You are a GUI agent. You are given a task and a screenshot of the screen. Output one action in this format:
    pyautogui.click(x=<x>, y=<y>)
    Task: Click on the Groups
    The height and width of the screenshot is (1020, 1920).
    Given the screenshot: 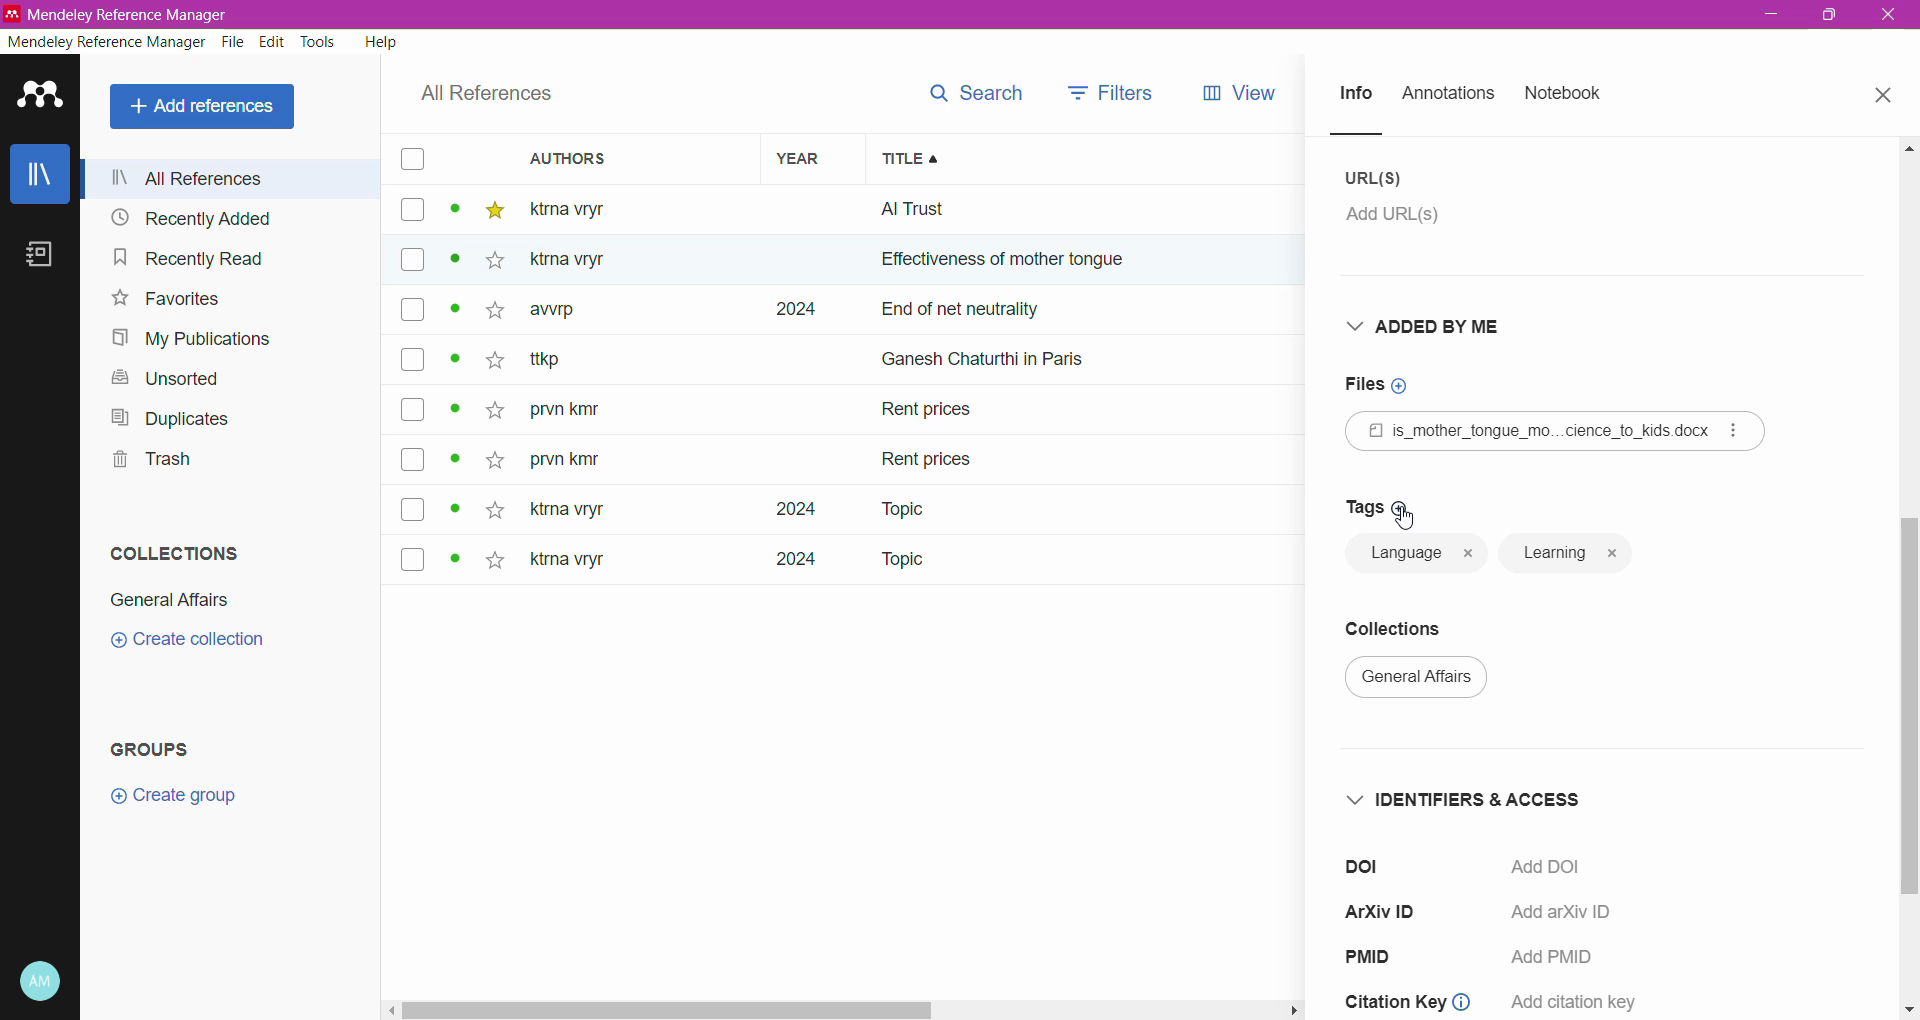 What is the action you would take?
    pyautogui.click(x=154, y=750)
    